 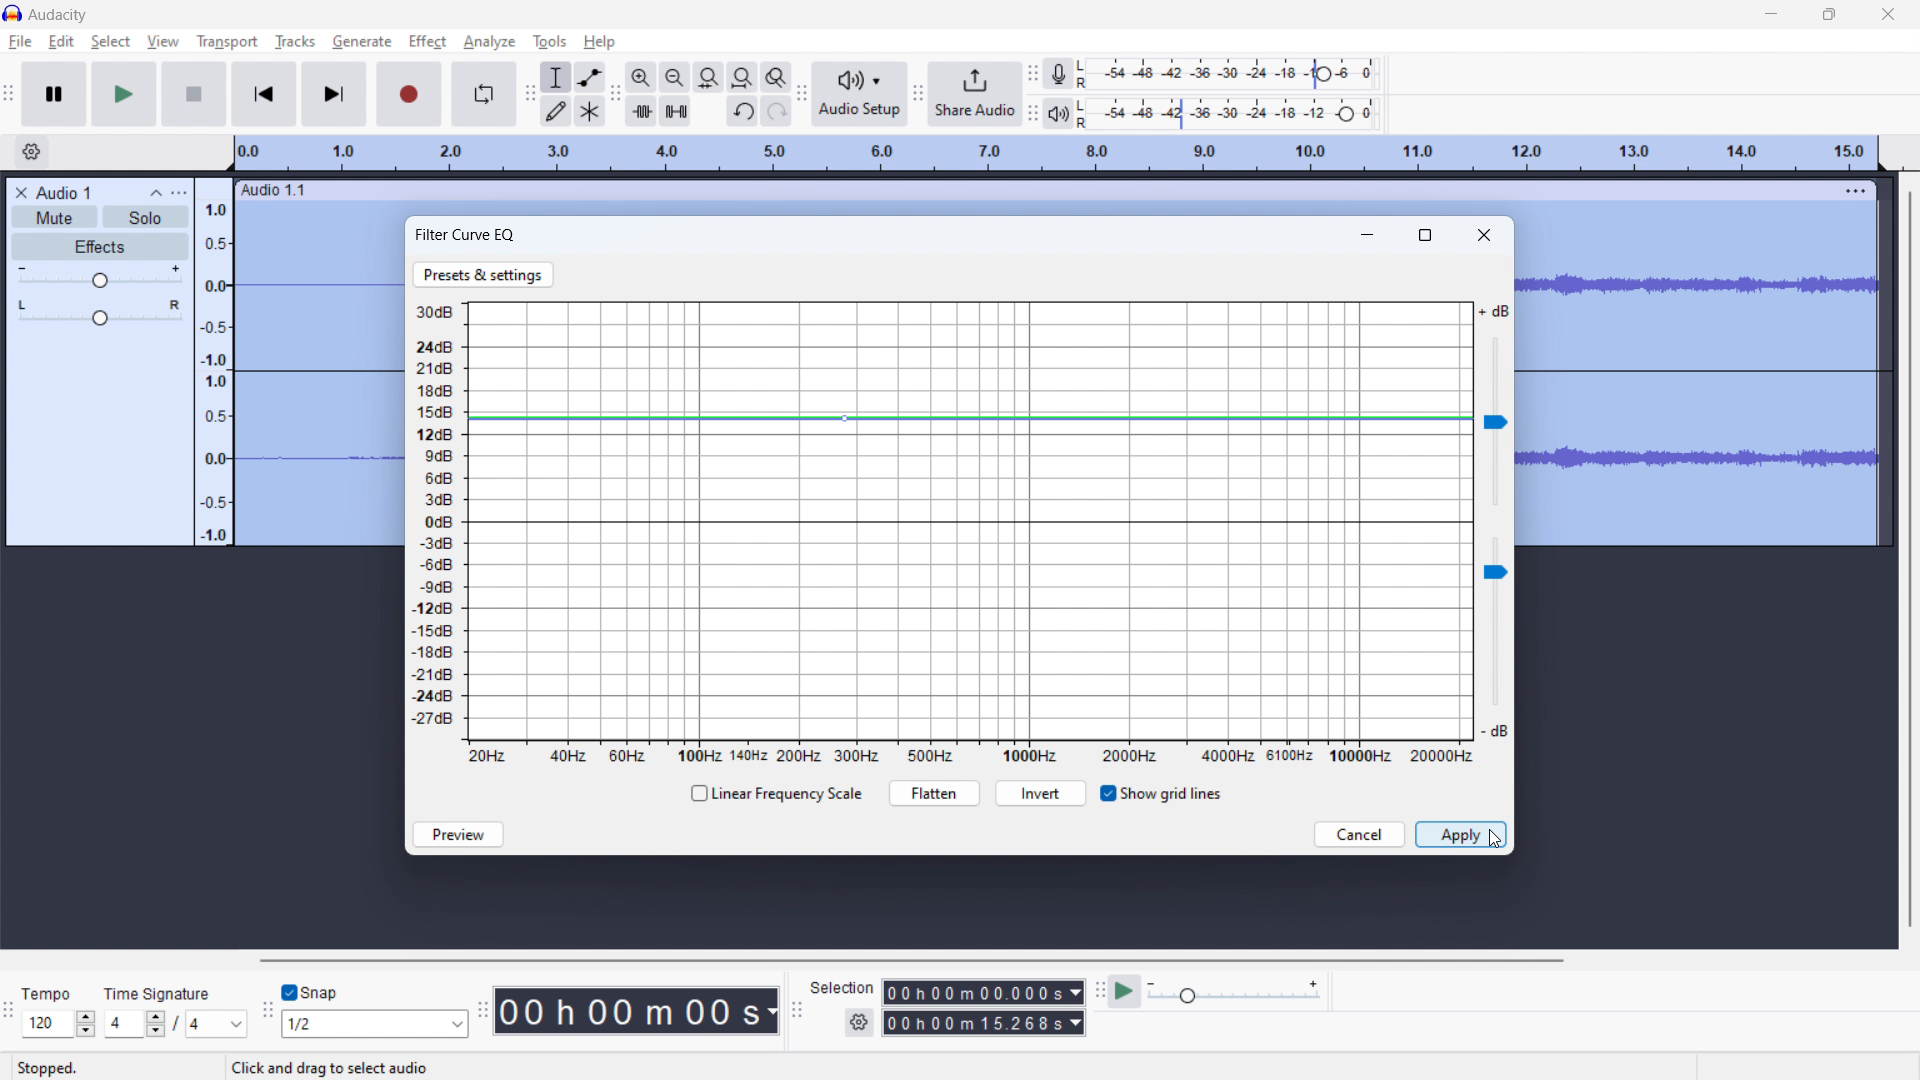 I want to click on pause, so click(x=55, y=94).